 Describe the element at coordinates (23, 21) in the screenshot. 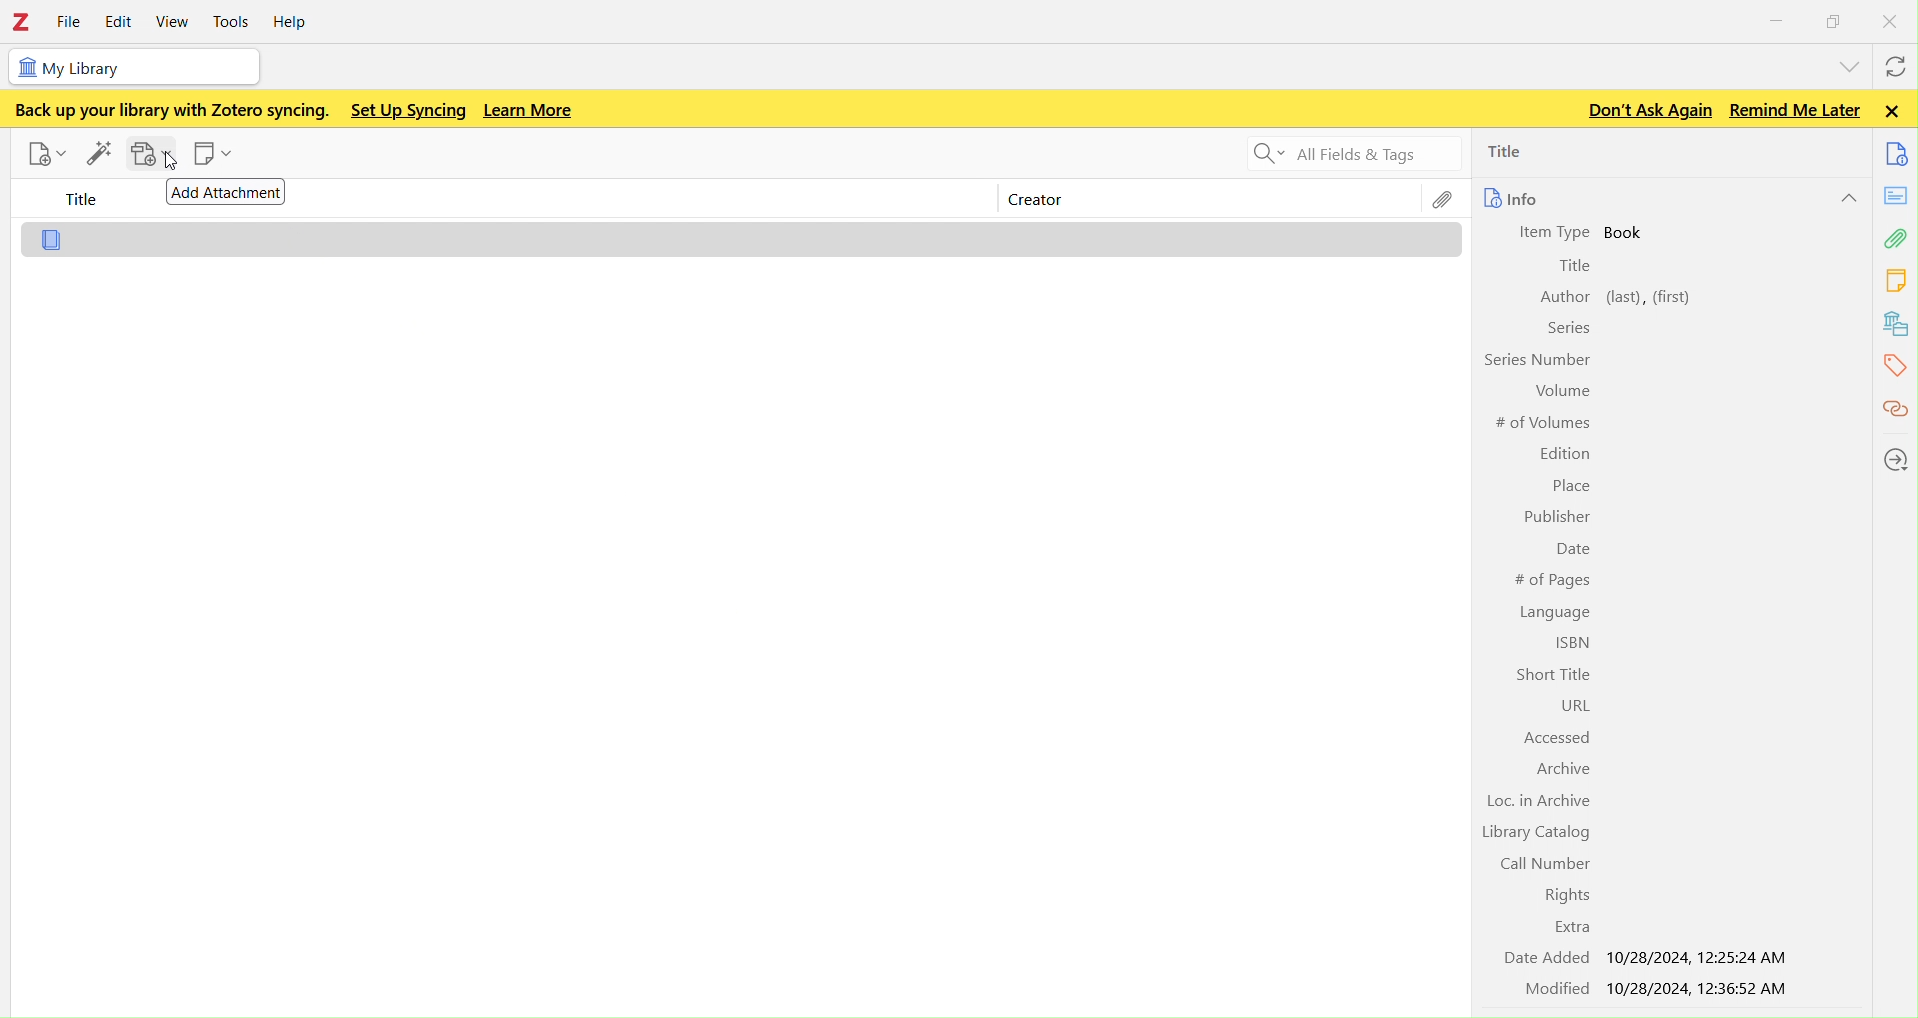

I see `Zotero - logo` at that location.